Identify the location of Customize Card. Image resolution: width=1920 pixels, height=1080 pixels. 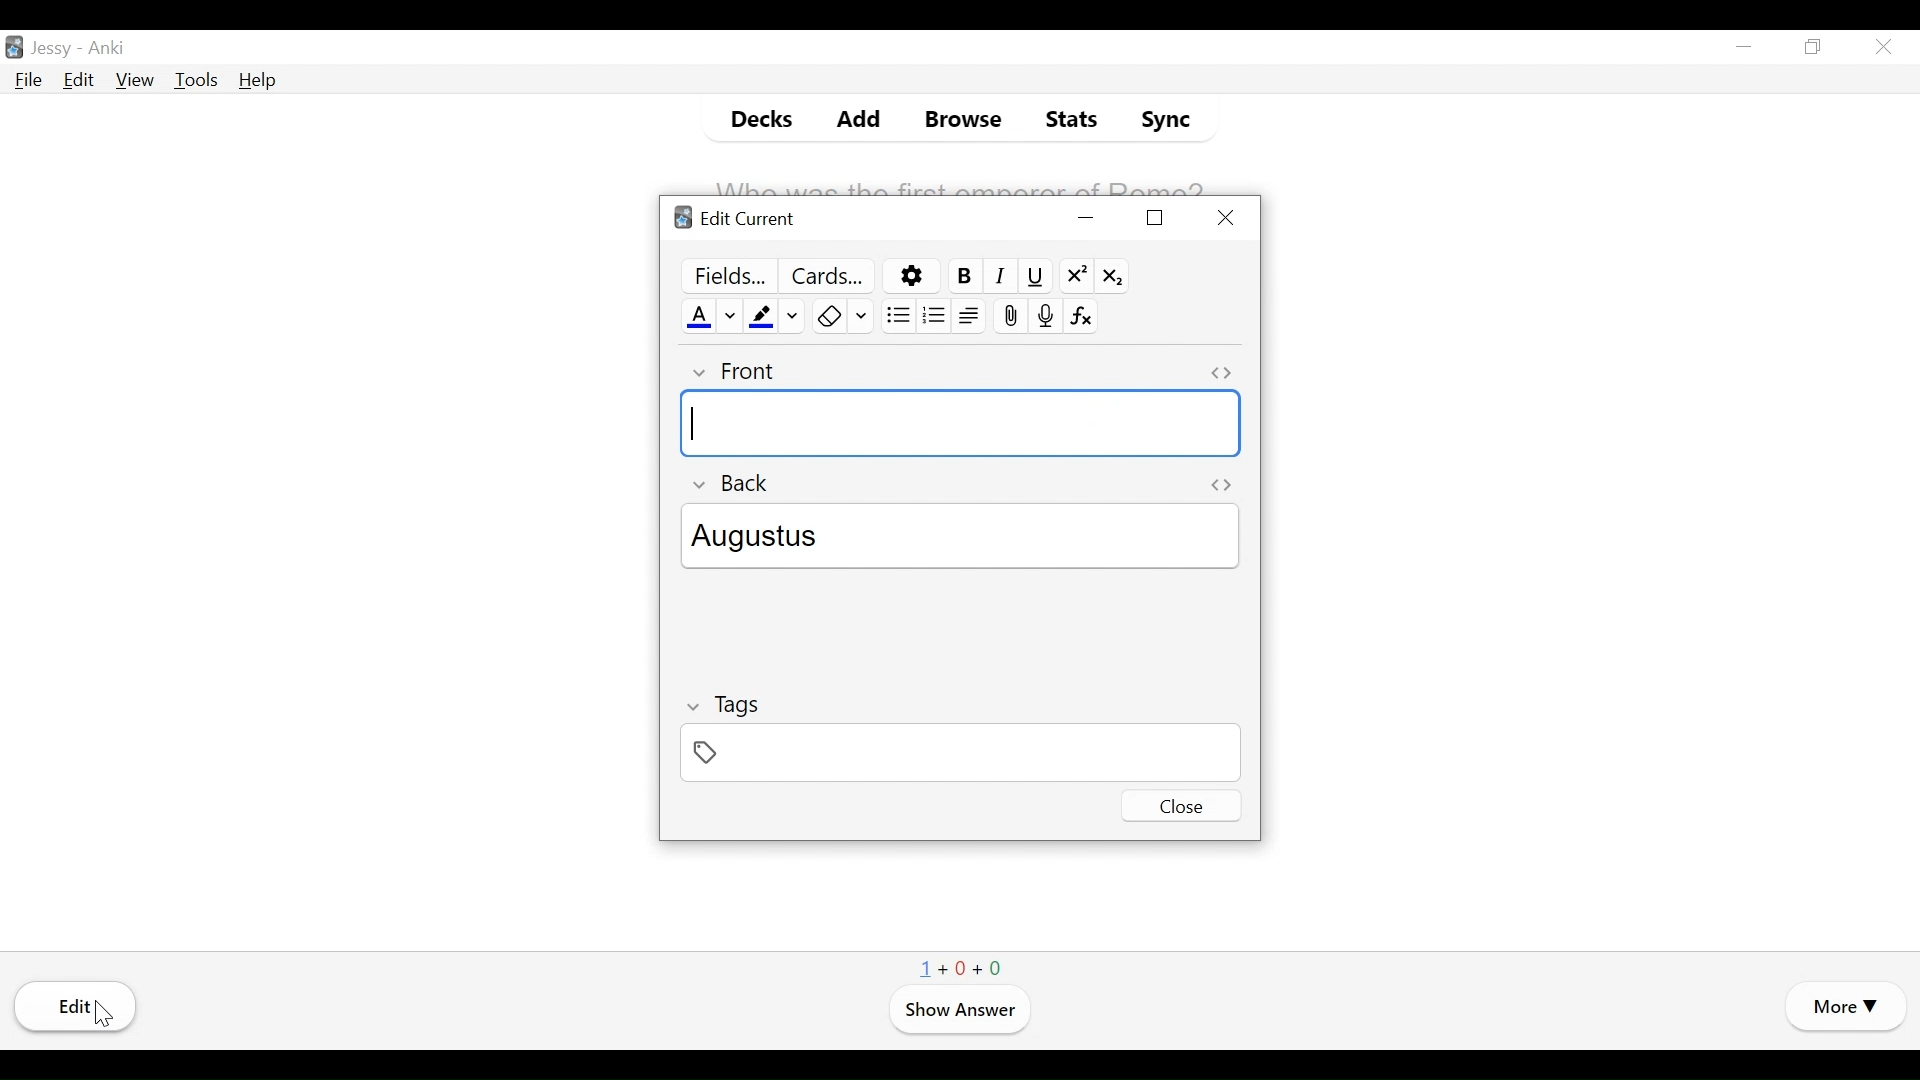
(827, 275).